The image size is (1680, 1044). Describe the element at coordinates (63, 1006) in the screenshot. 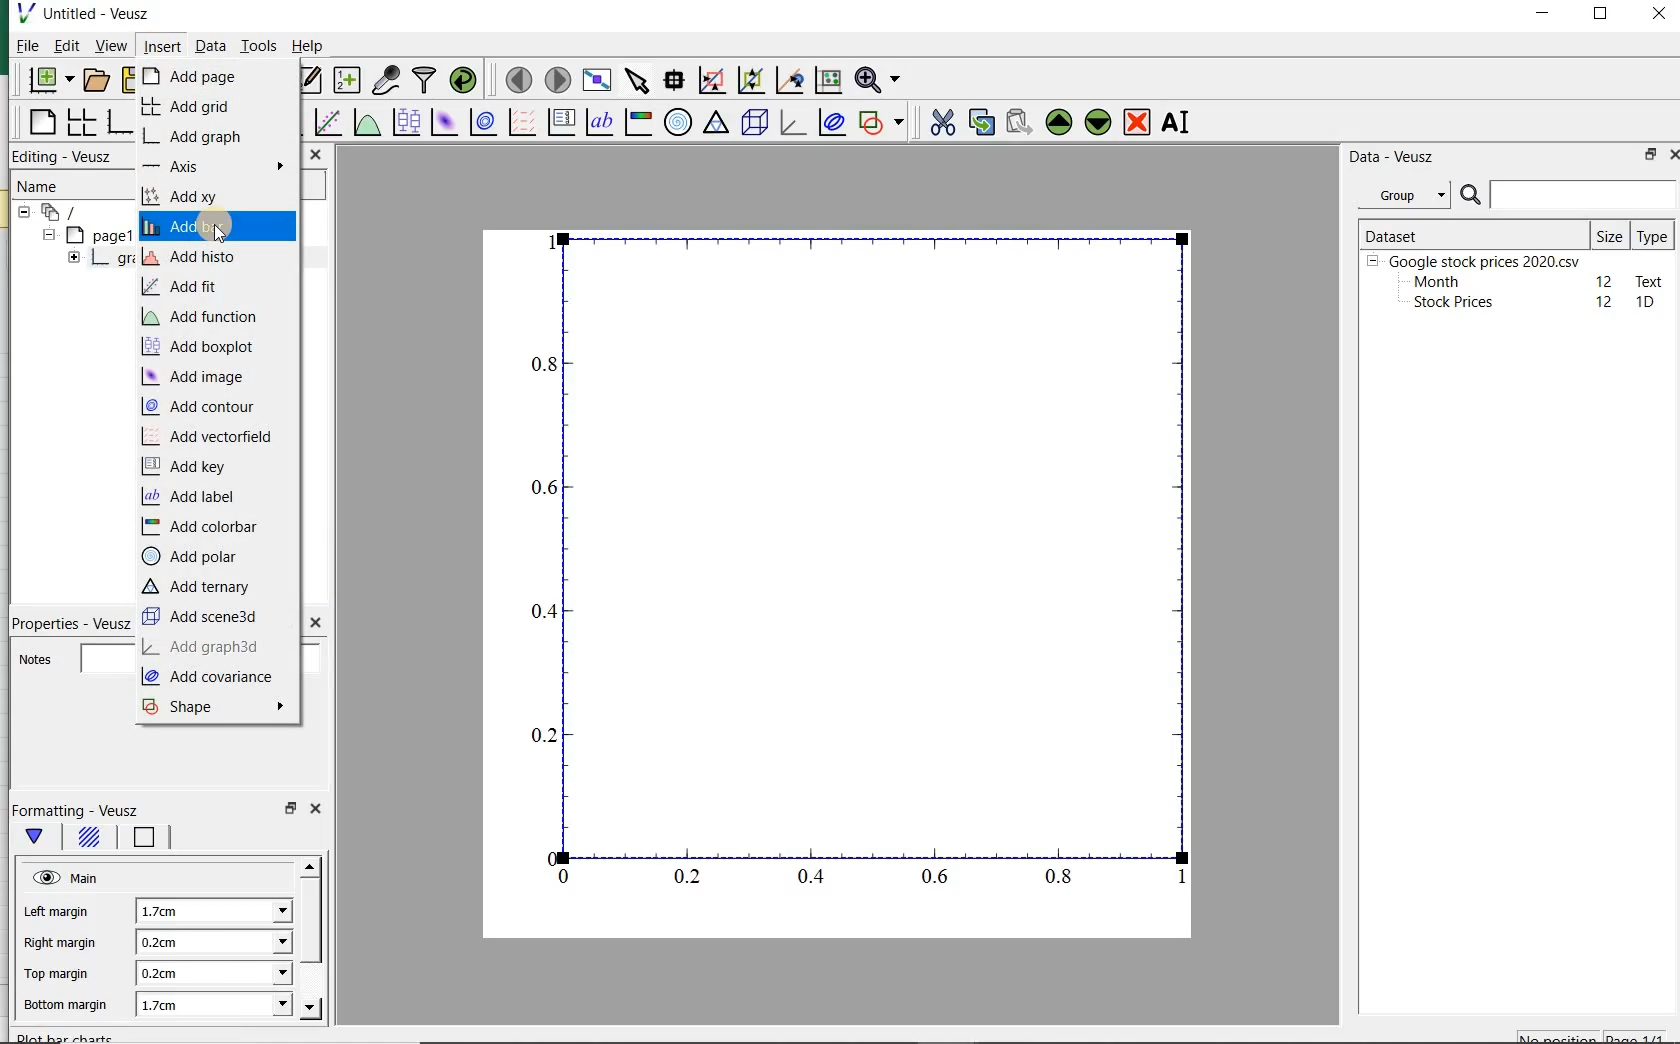

I see `Bottom margin` at that location.